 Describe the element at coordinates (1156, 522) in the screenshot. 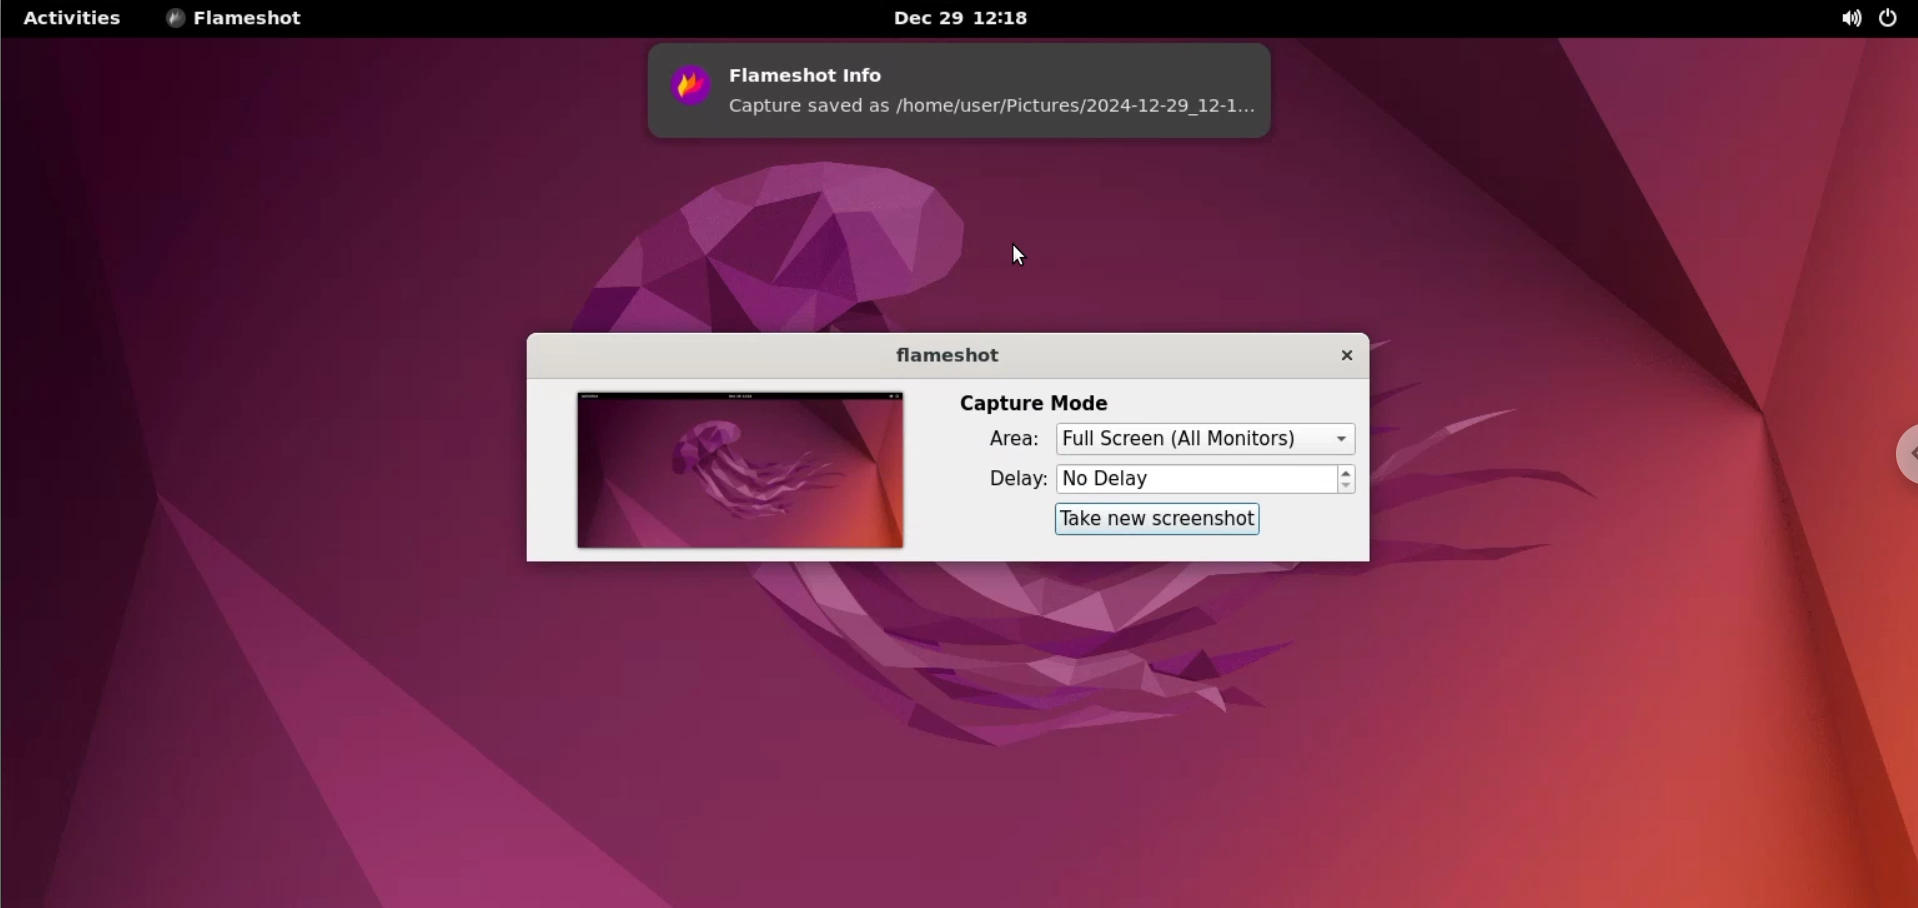

I see `take new screenshot` at that location.